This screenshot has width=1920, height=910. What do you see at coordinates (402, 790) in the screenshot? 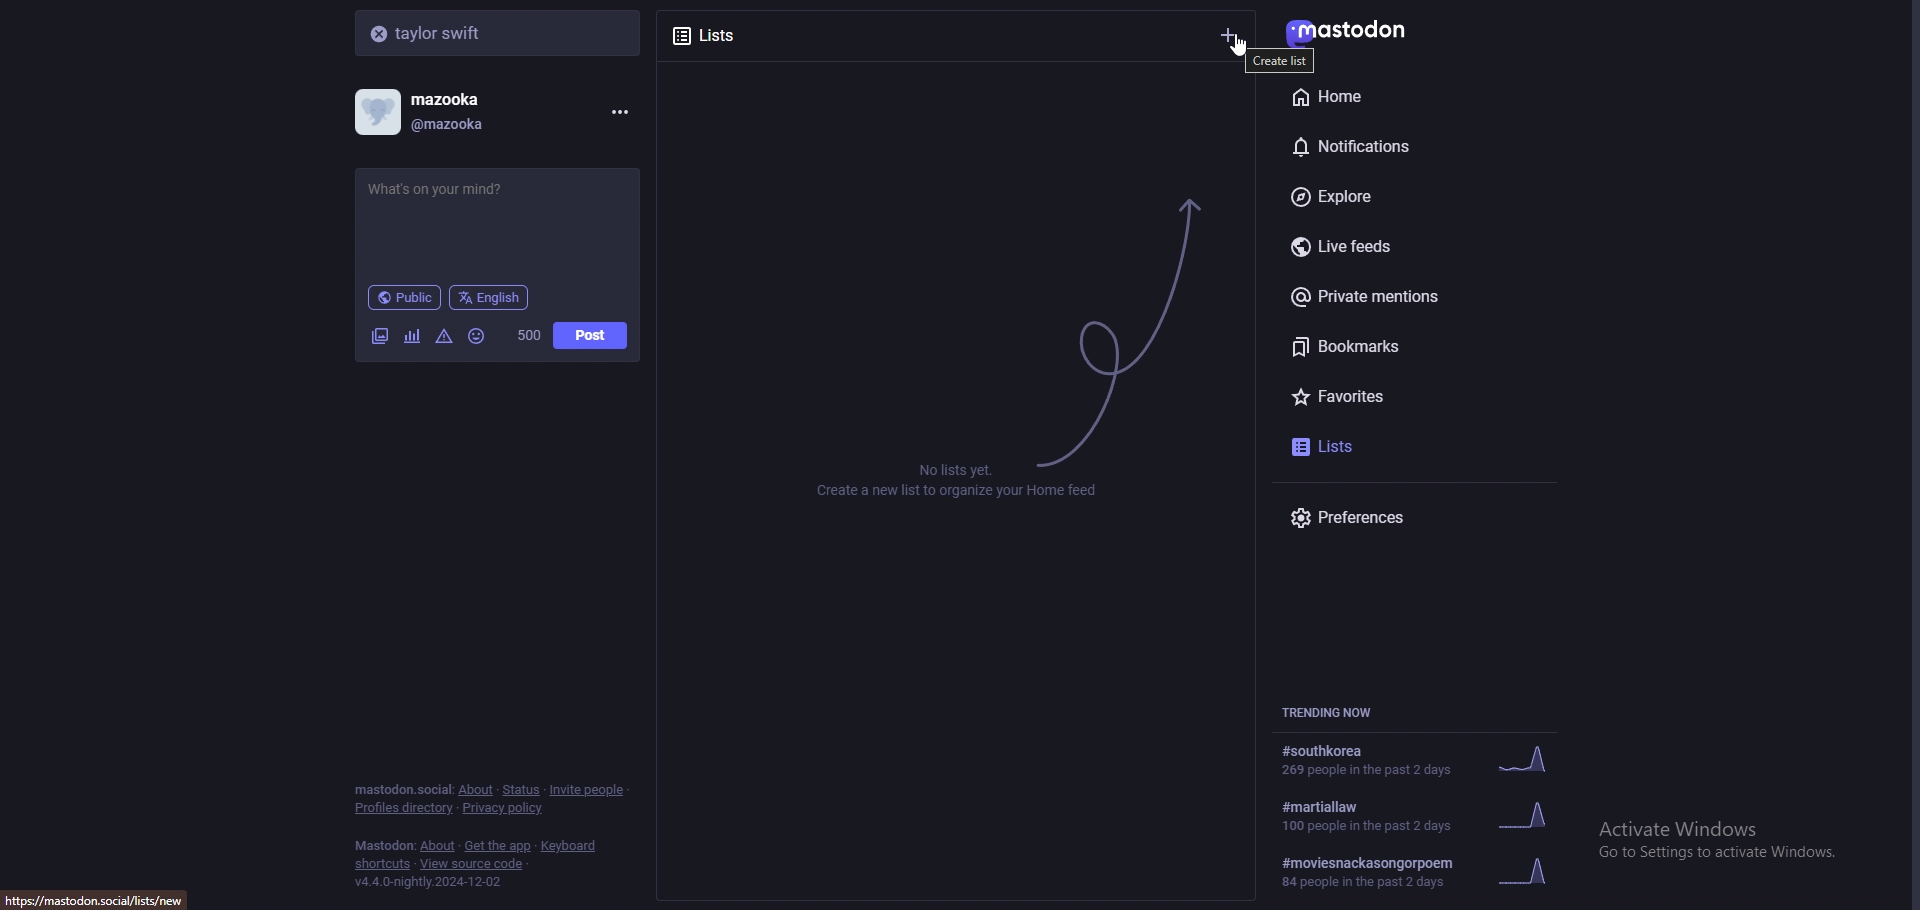
I see `mastodon social` at bounding box center [402, 790].